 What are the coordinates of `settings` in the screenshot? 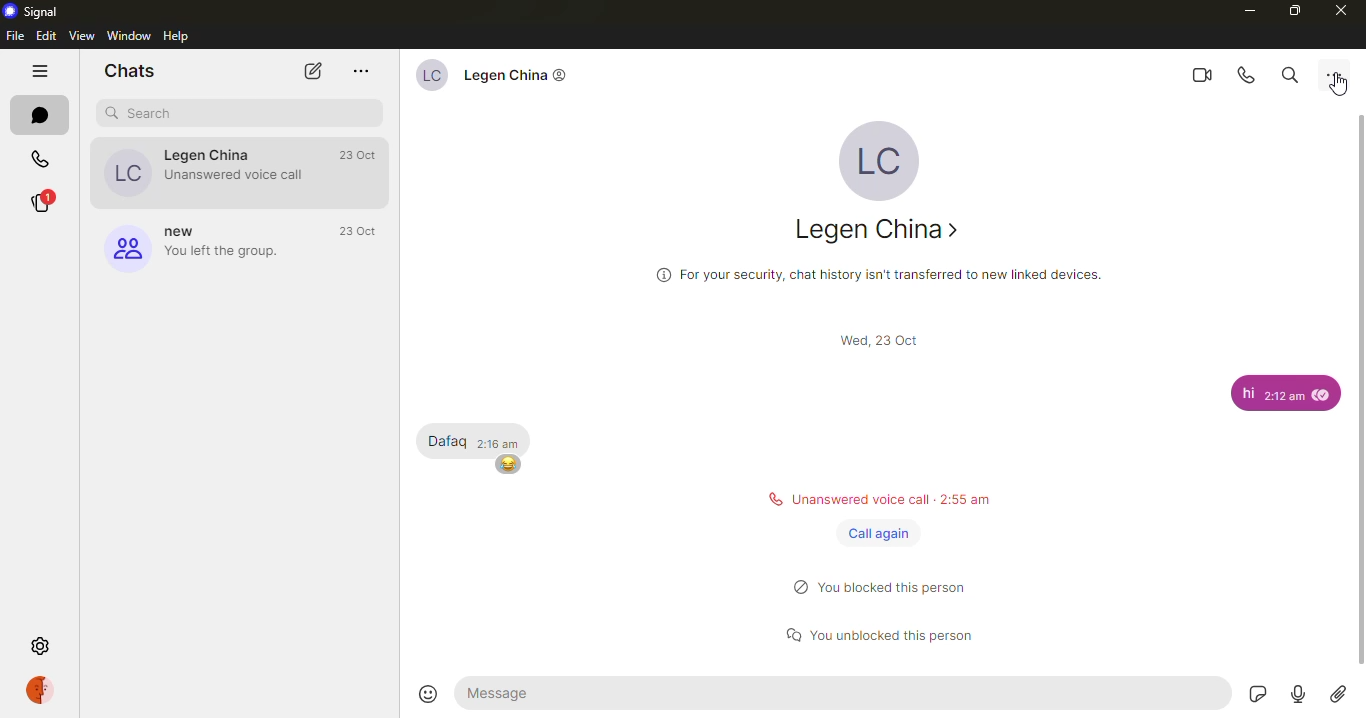 It's located at (46, 646).